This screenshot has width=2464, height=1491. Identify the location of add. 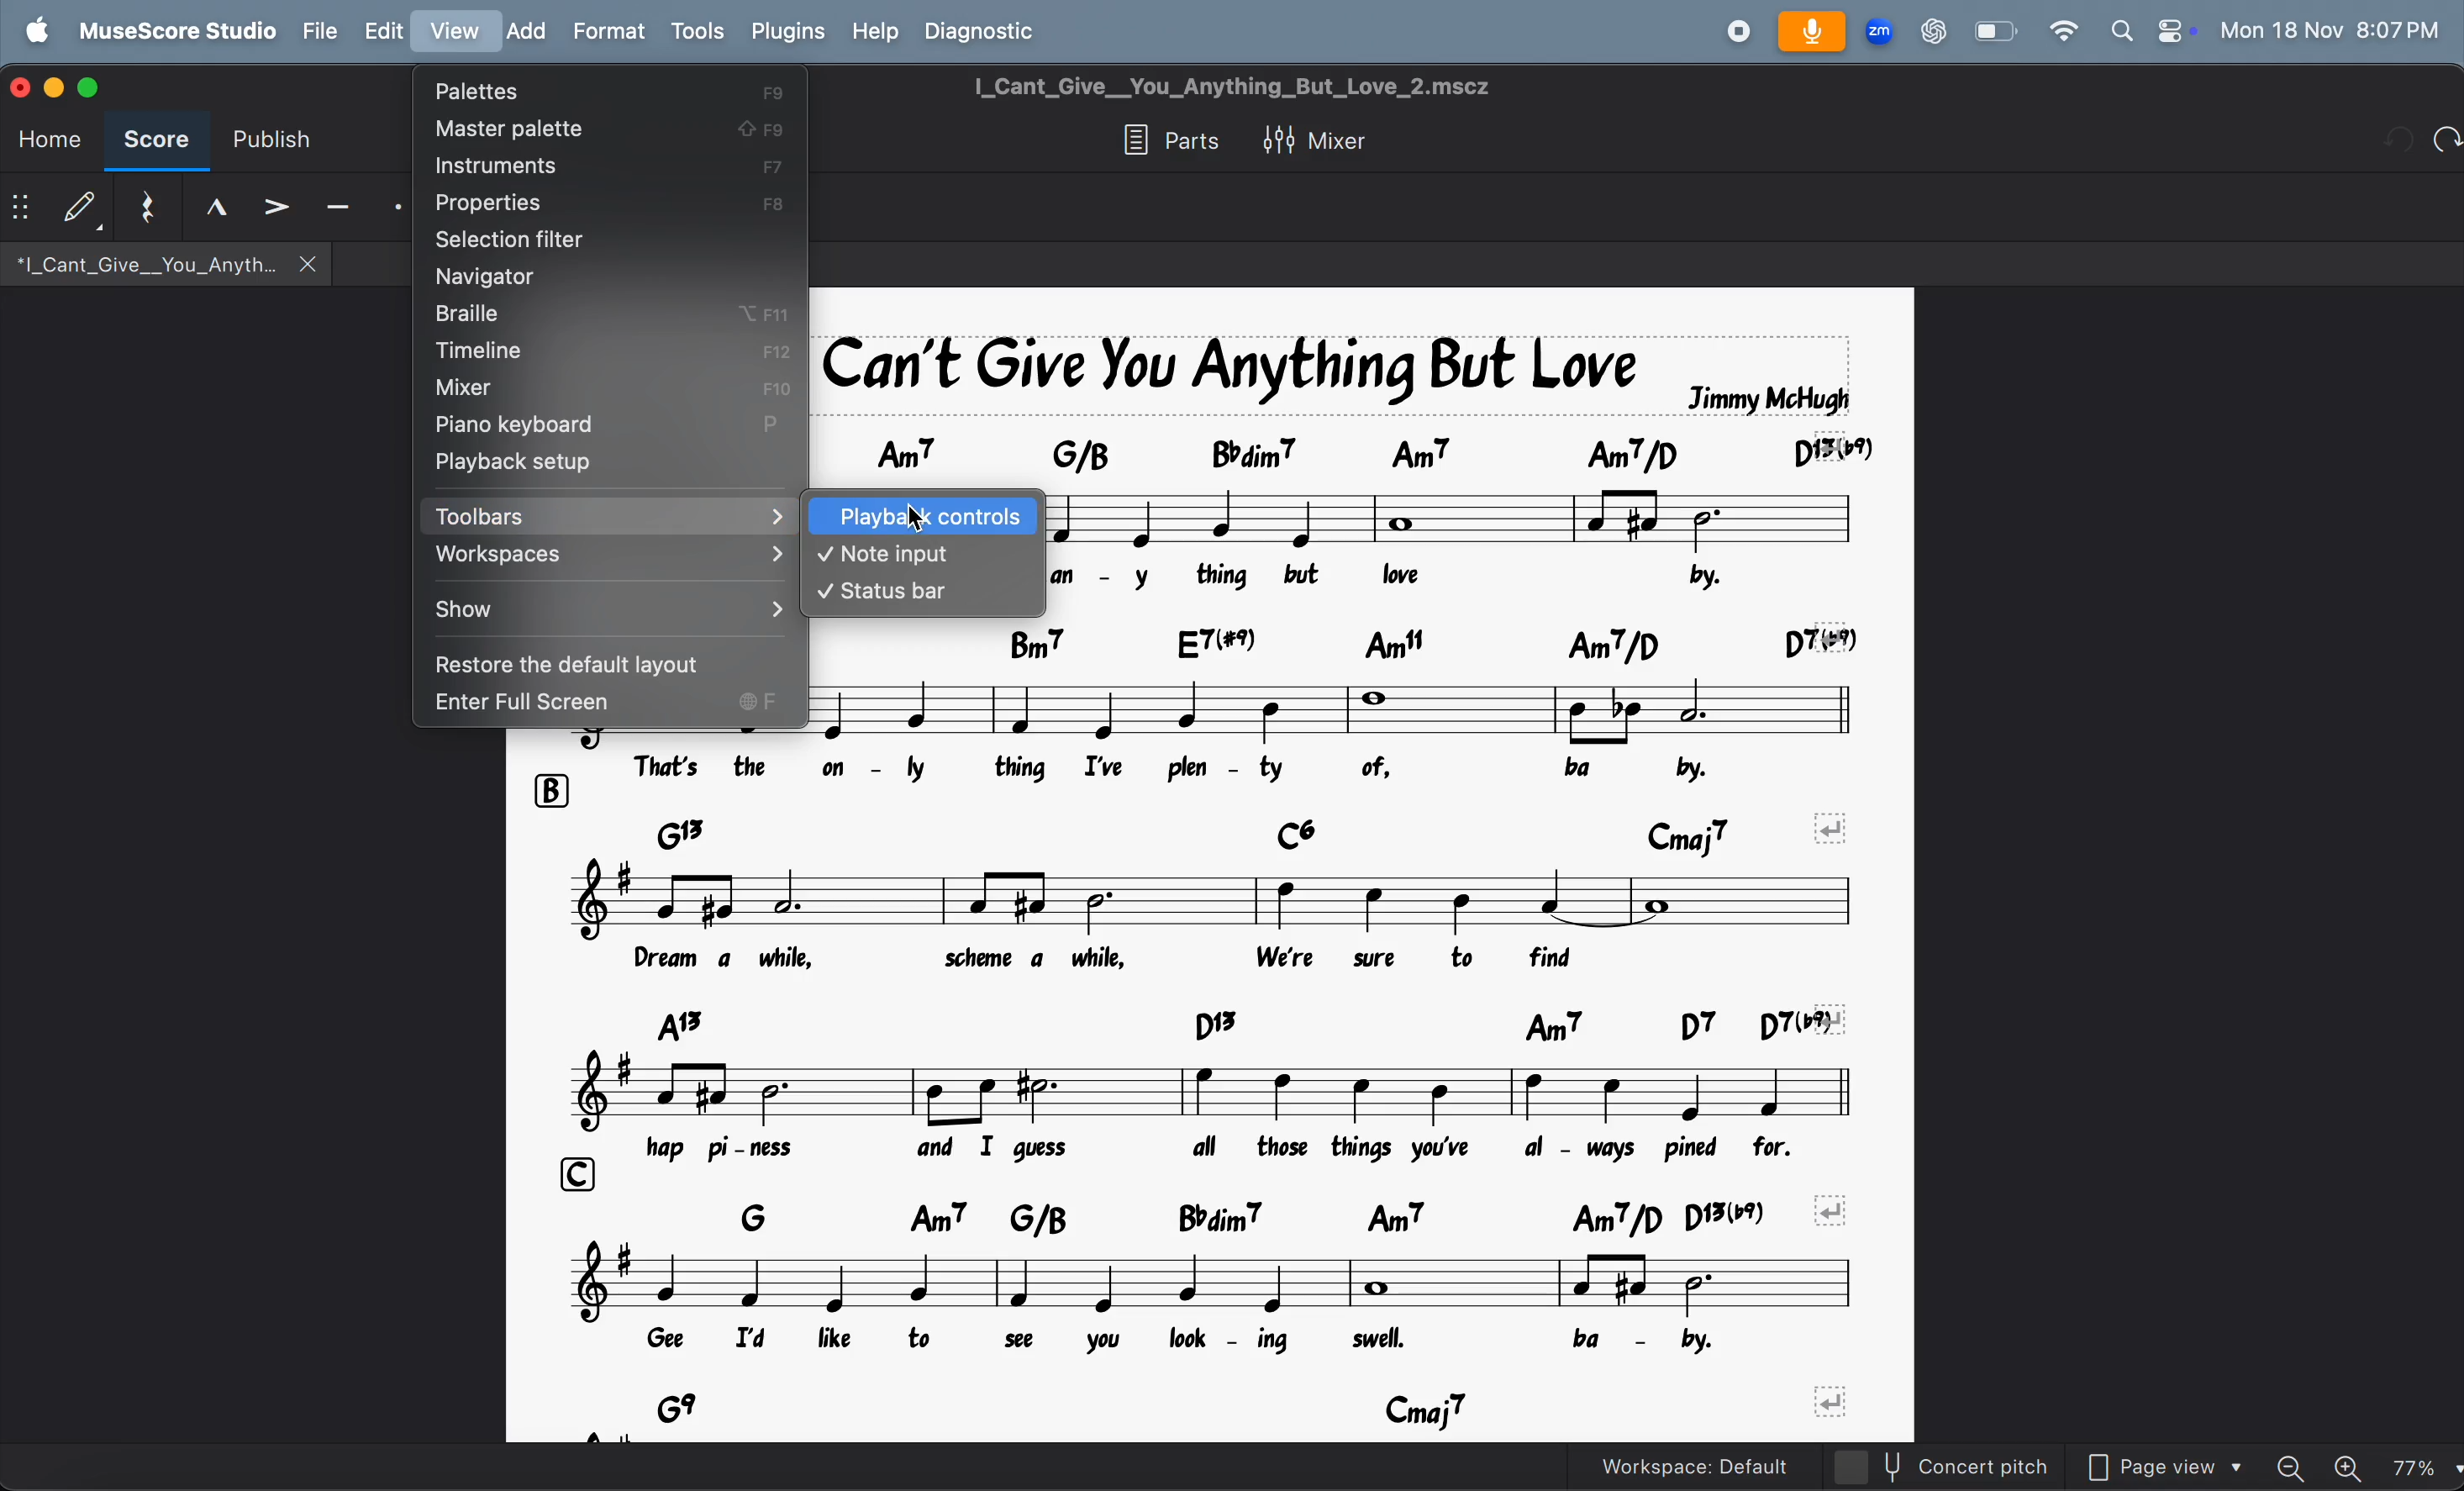
(524, 30).